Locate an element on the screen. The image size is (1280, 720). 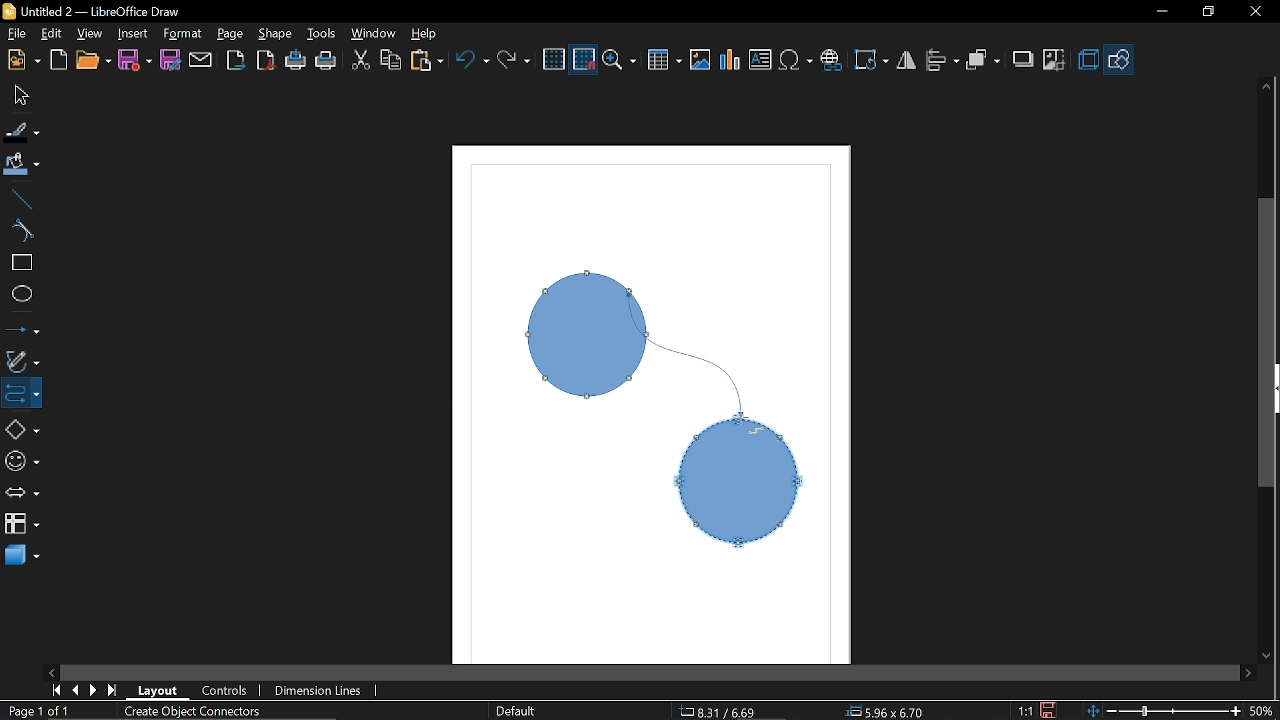
edit is located at coordinates (55, 33).